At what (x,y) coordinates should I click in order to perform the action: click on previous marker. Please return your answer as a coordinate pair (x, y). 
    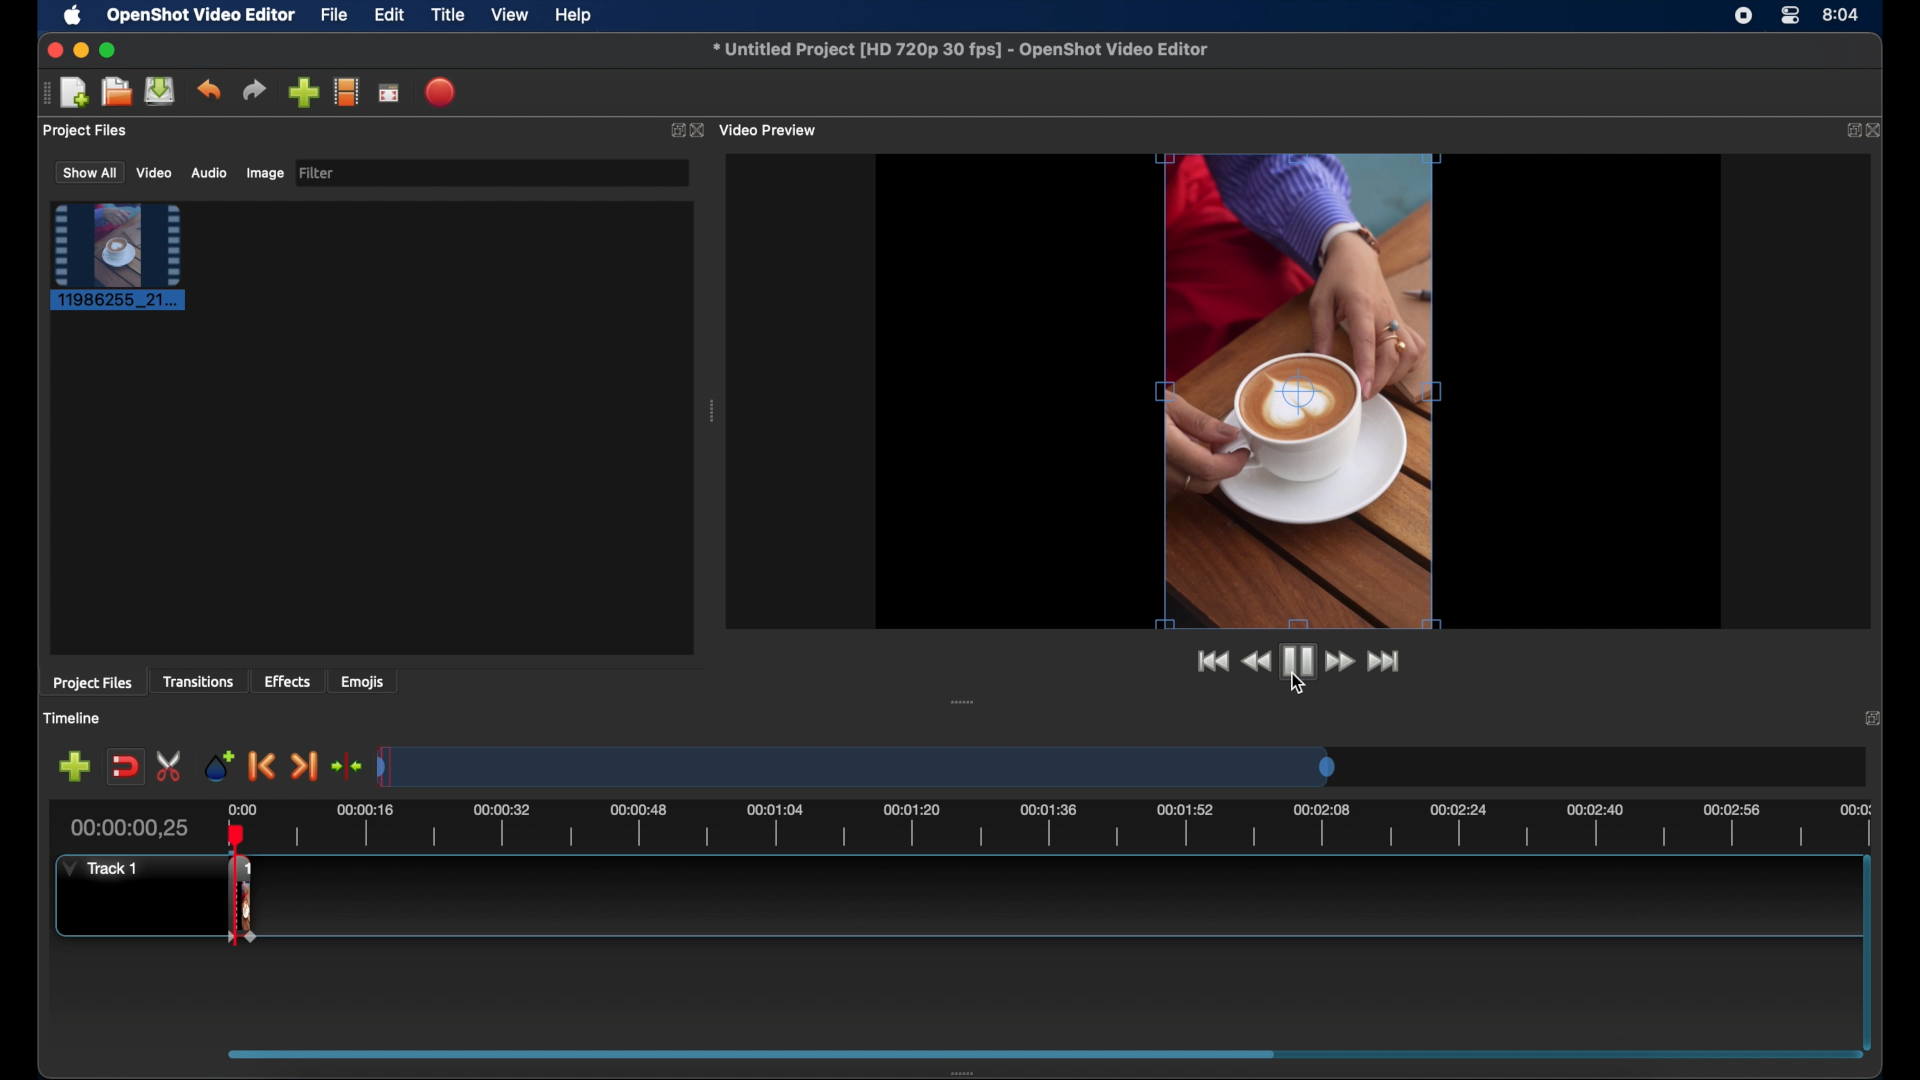
    Looking at the image, I should click on (262, 767).